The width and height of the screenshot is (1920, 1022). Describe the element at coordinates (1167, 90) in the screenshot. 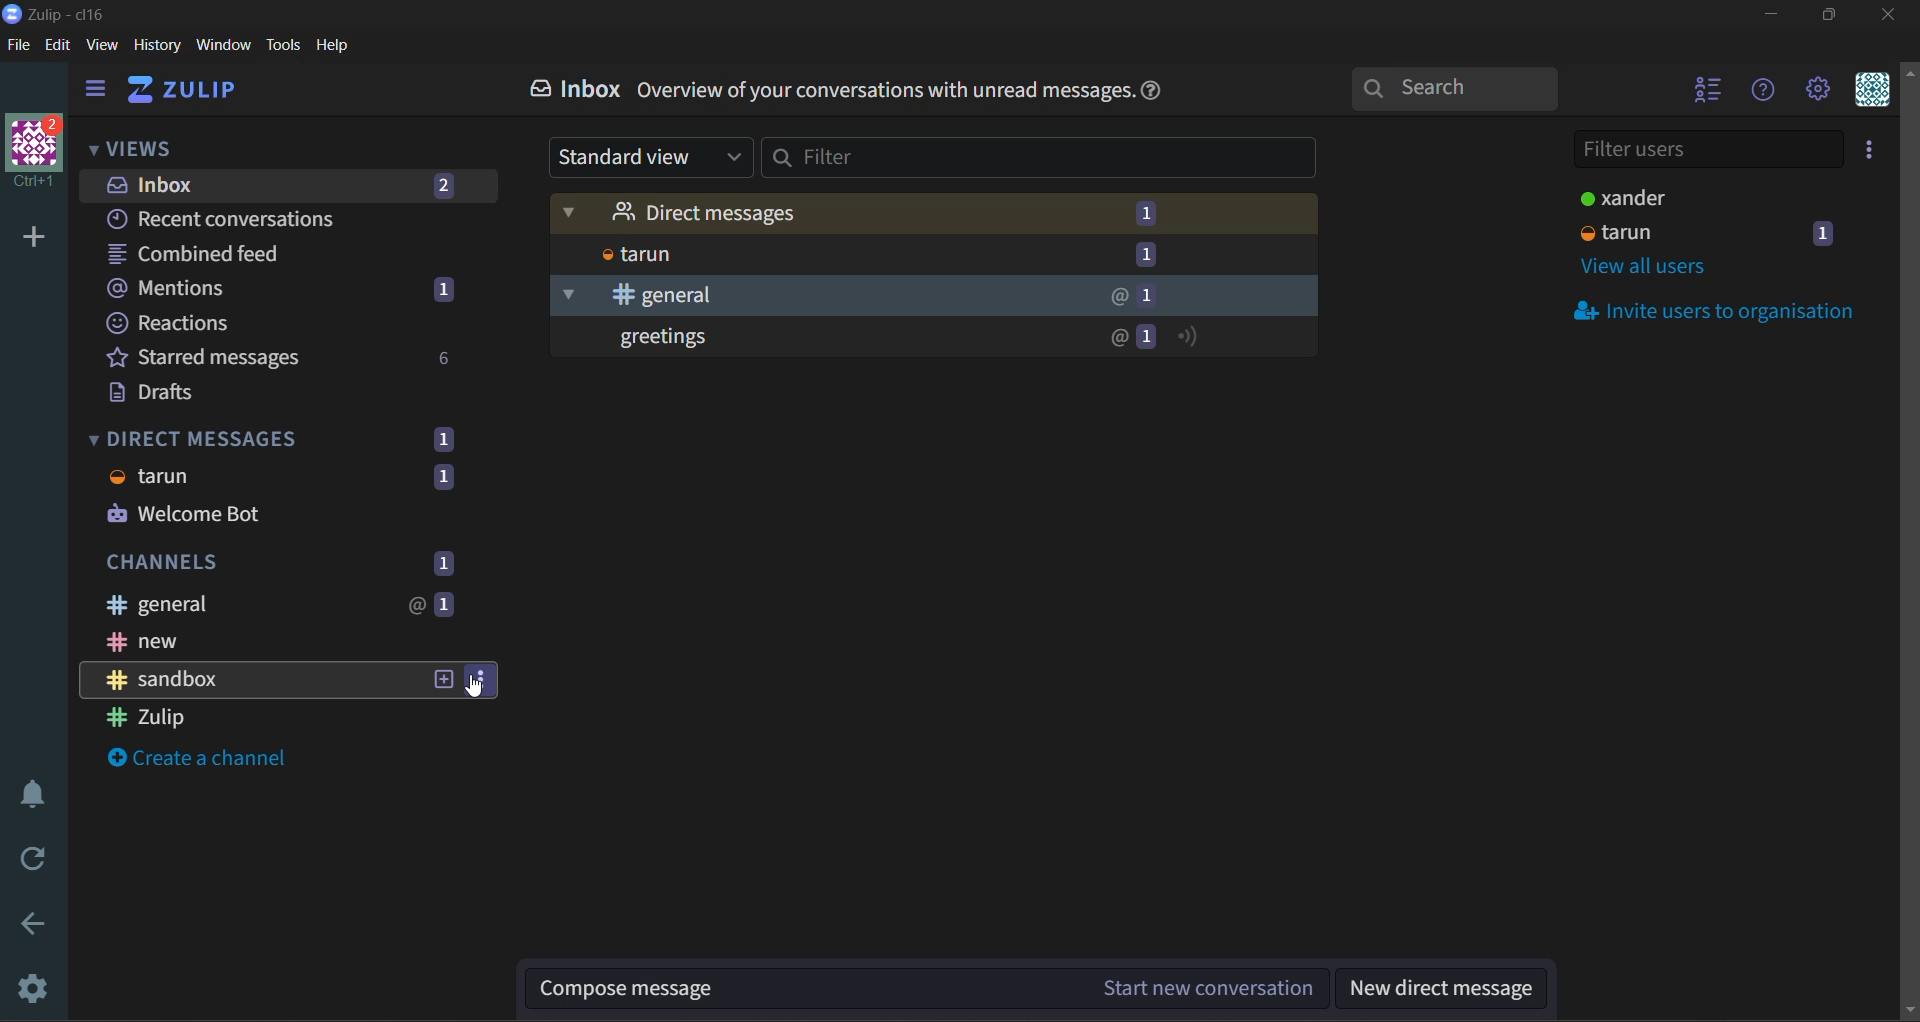

I see `help` at that location.